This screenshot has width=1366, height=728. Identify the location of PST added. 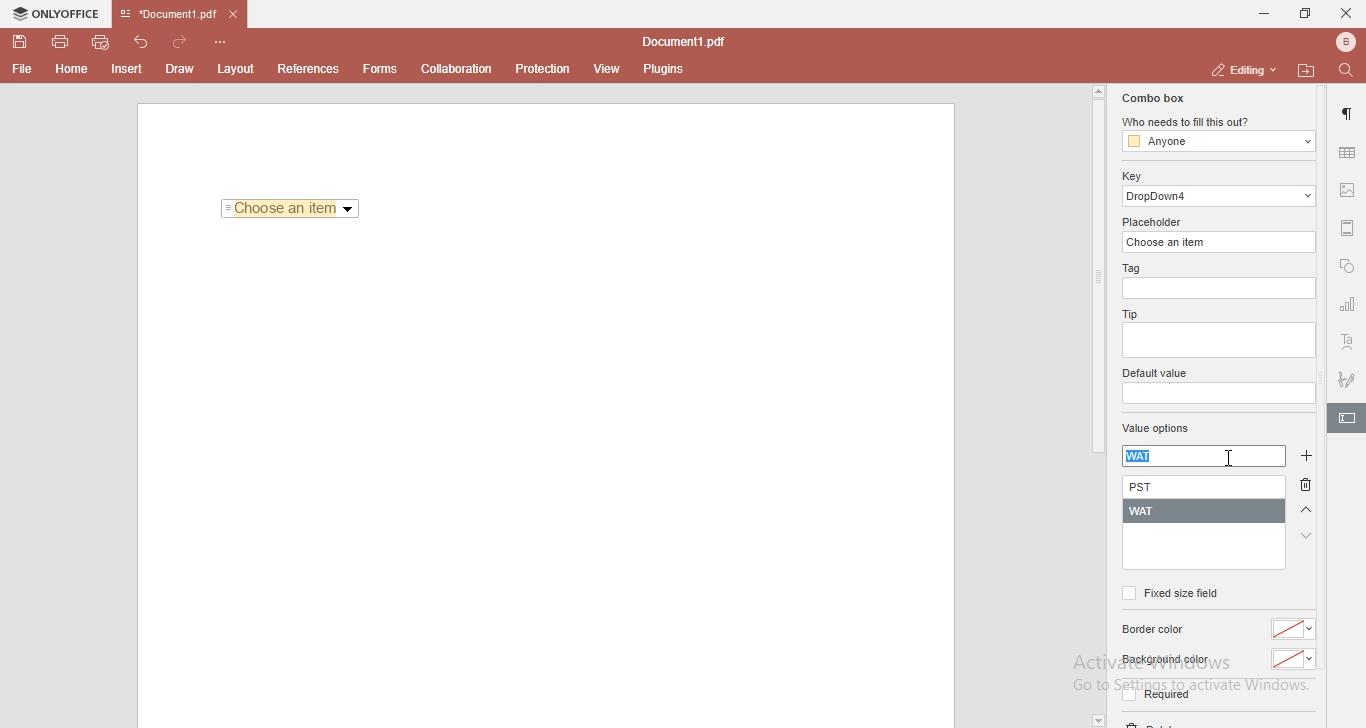
(1208, 488).